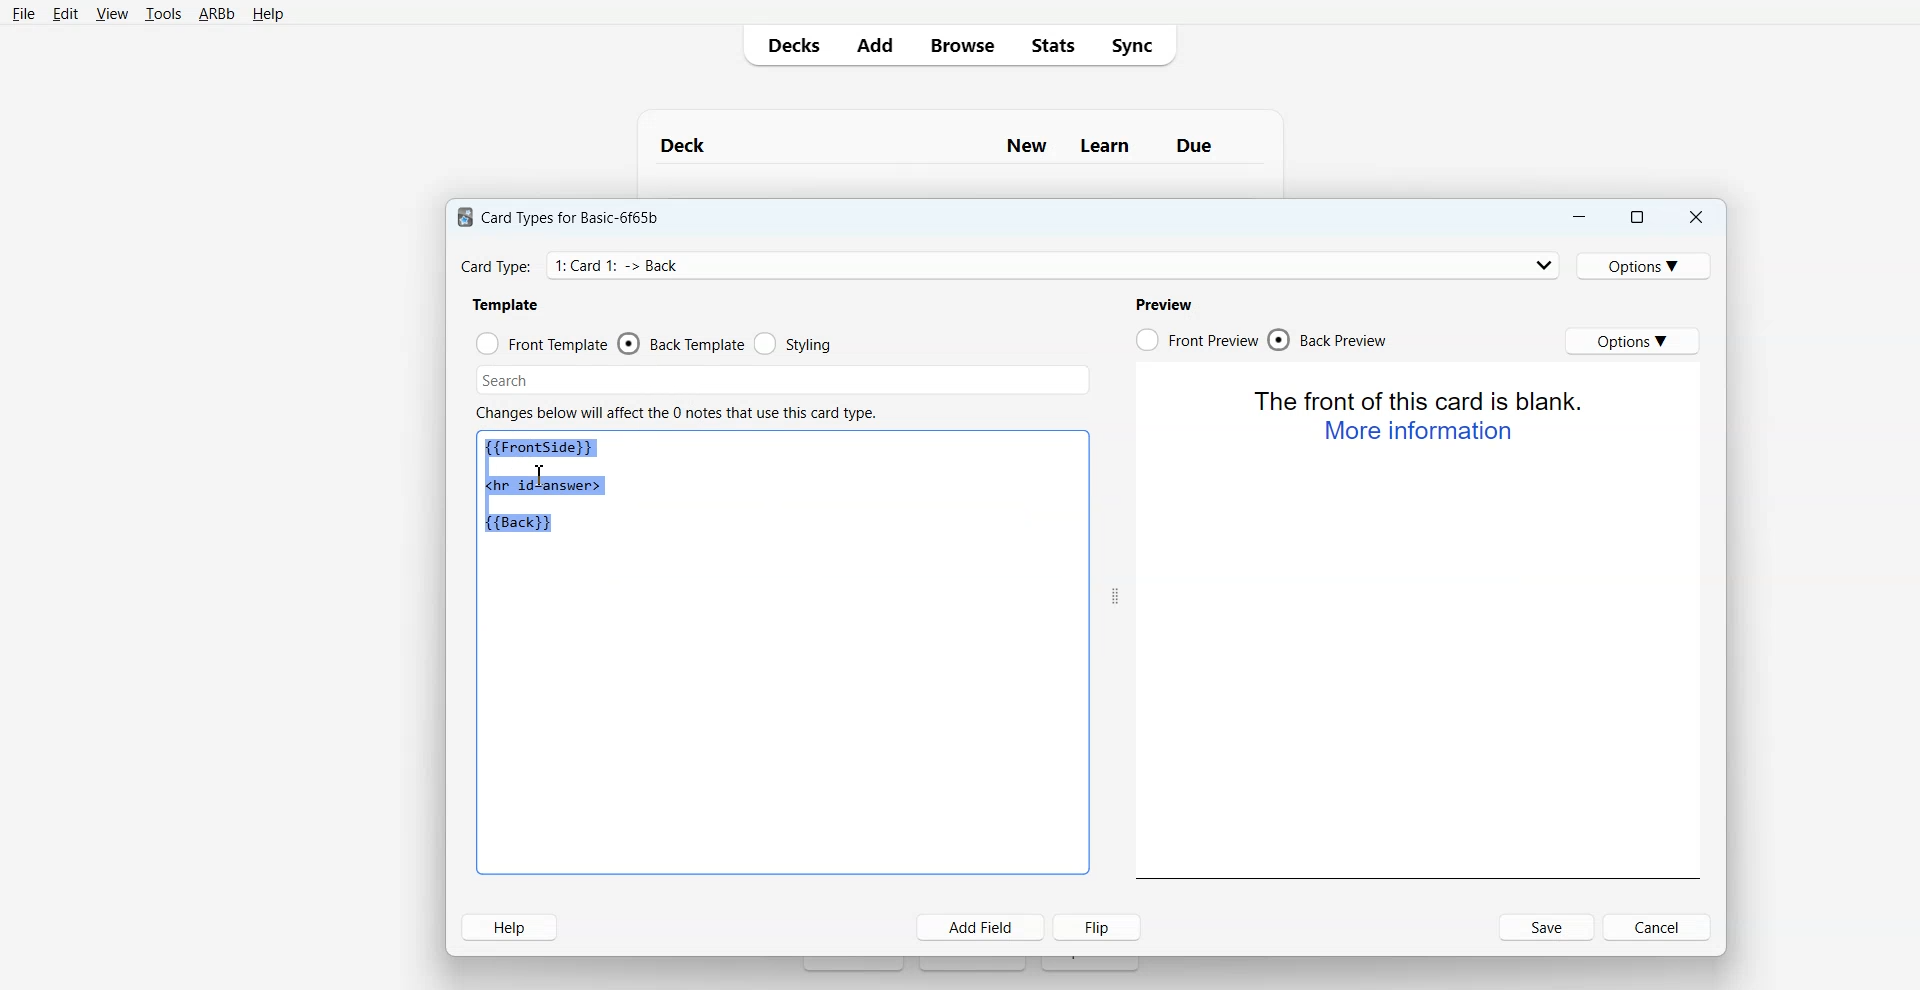 Image resolution: width=1920 pixels, height=990 pixels. Describe the element at coordinates (1546, 927) in the screenshot. I see `Save` at that location.